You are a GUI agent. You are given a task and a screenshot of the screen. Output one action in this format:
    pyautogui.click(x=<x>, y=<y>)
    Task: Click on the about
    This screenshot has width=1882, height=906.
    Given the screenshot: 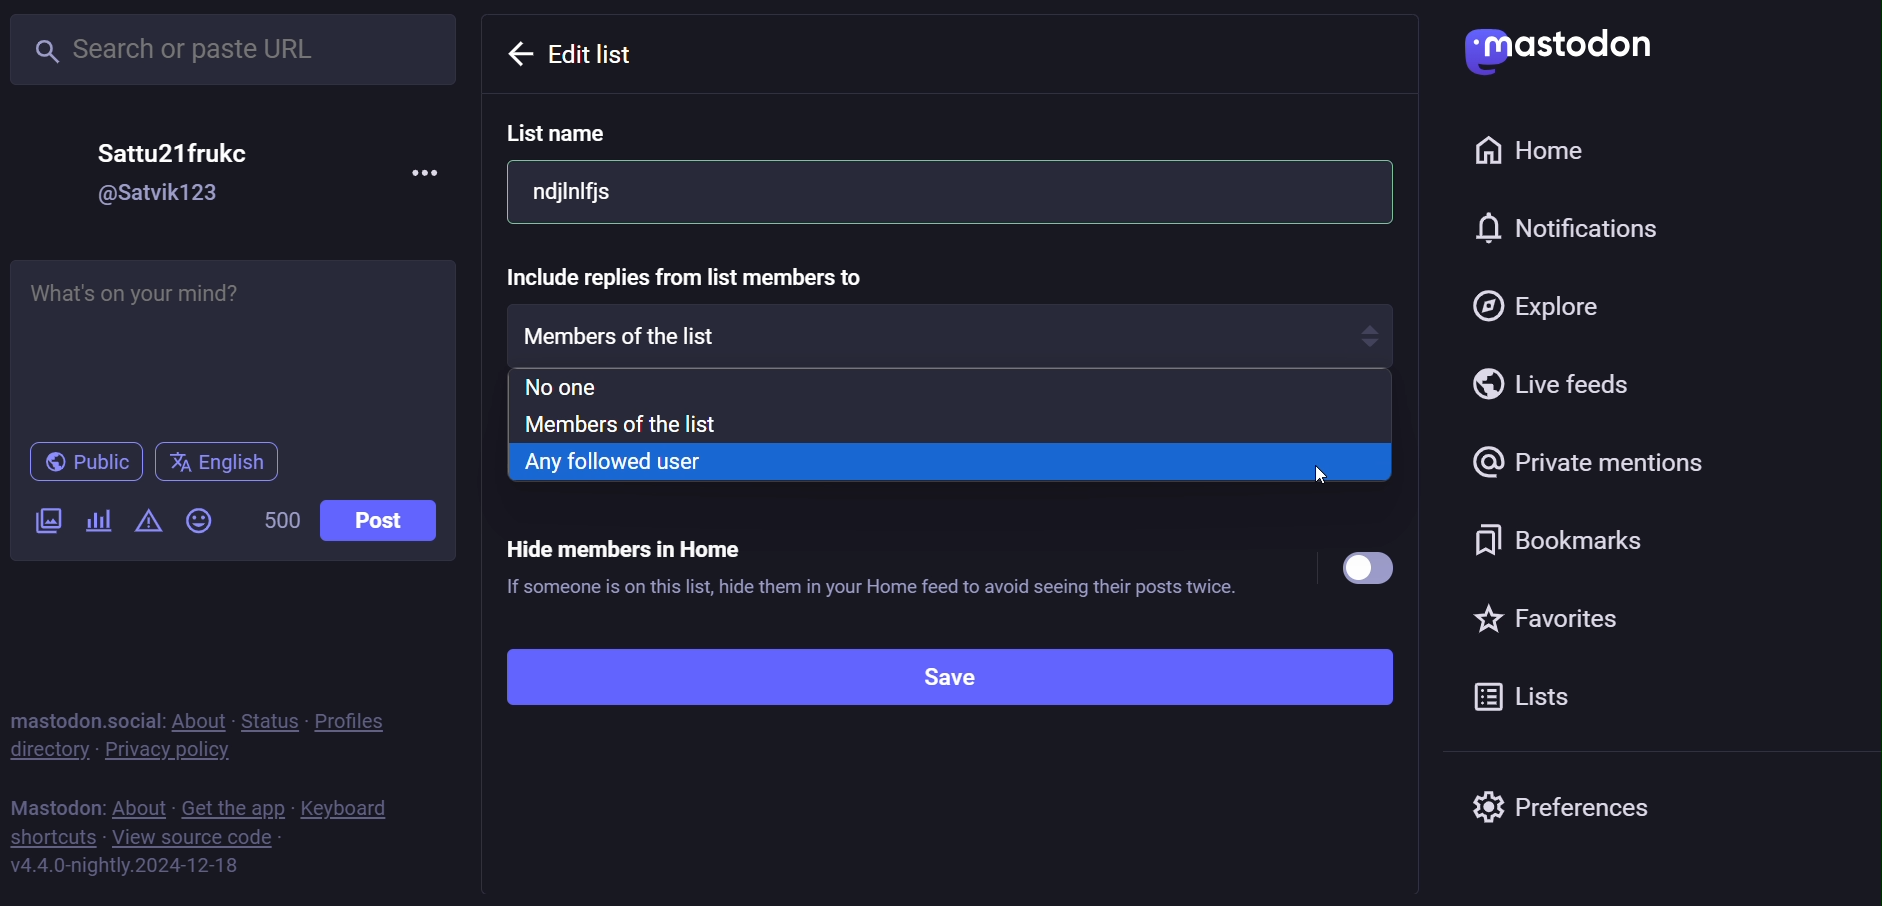 What is the action you would take?
    pyautogui.click(x=138, y=805)
    